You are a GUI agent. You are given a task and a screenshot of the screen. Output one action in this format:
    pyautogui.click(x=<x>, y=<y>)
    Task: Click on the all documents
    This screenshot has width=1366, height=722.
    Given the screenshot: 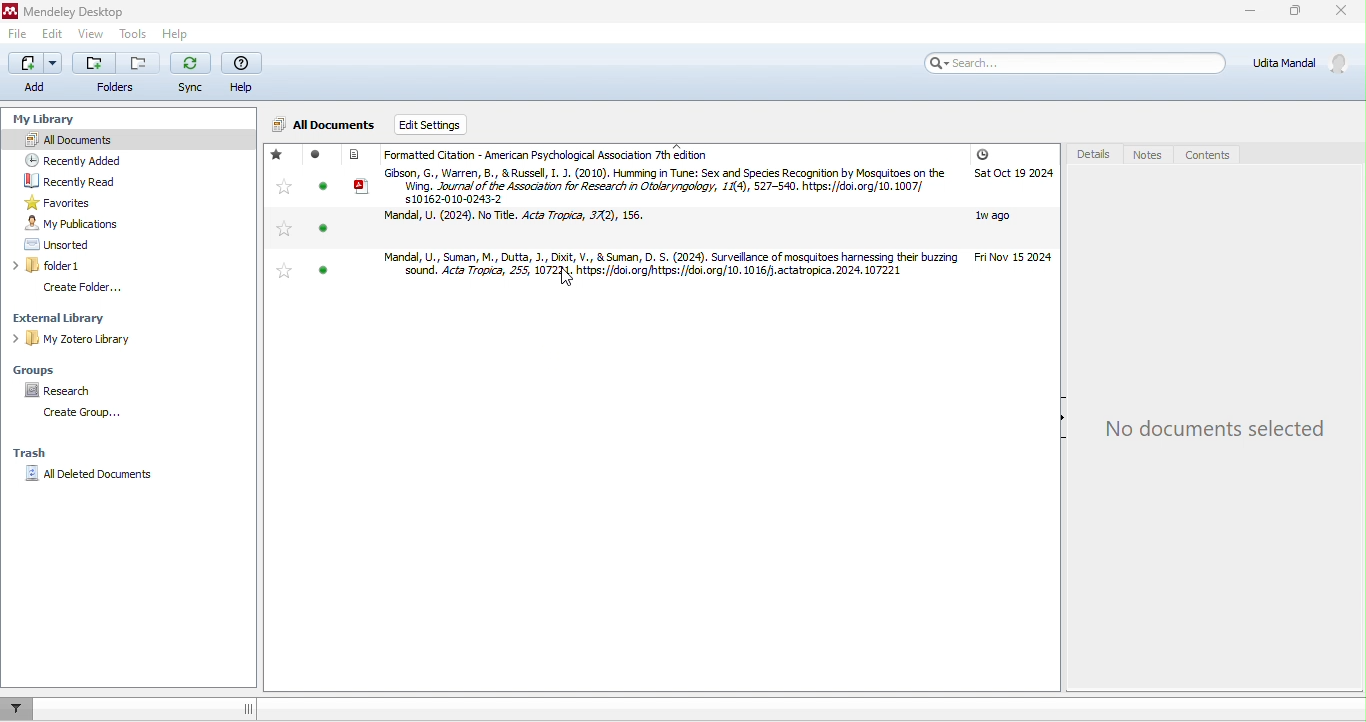 What is the action you would take?
    pyautogui.click(x=82, y=138)
    